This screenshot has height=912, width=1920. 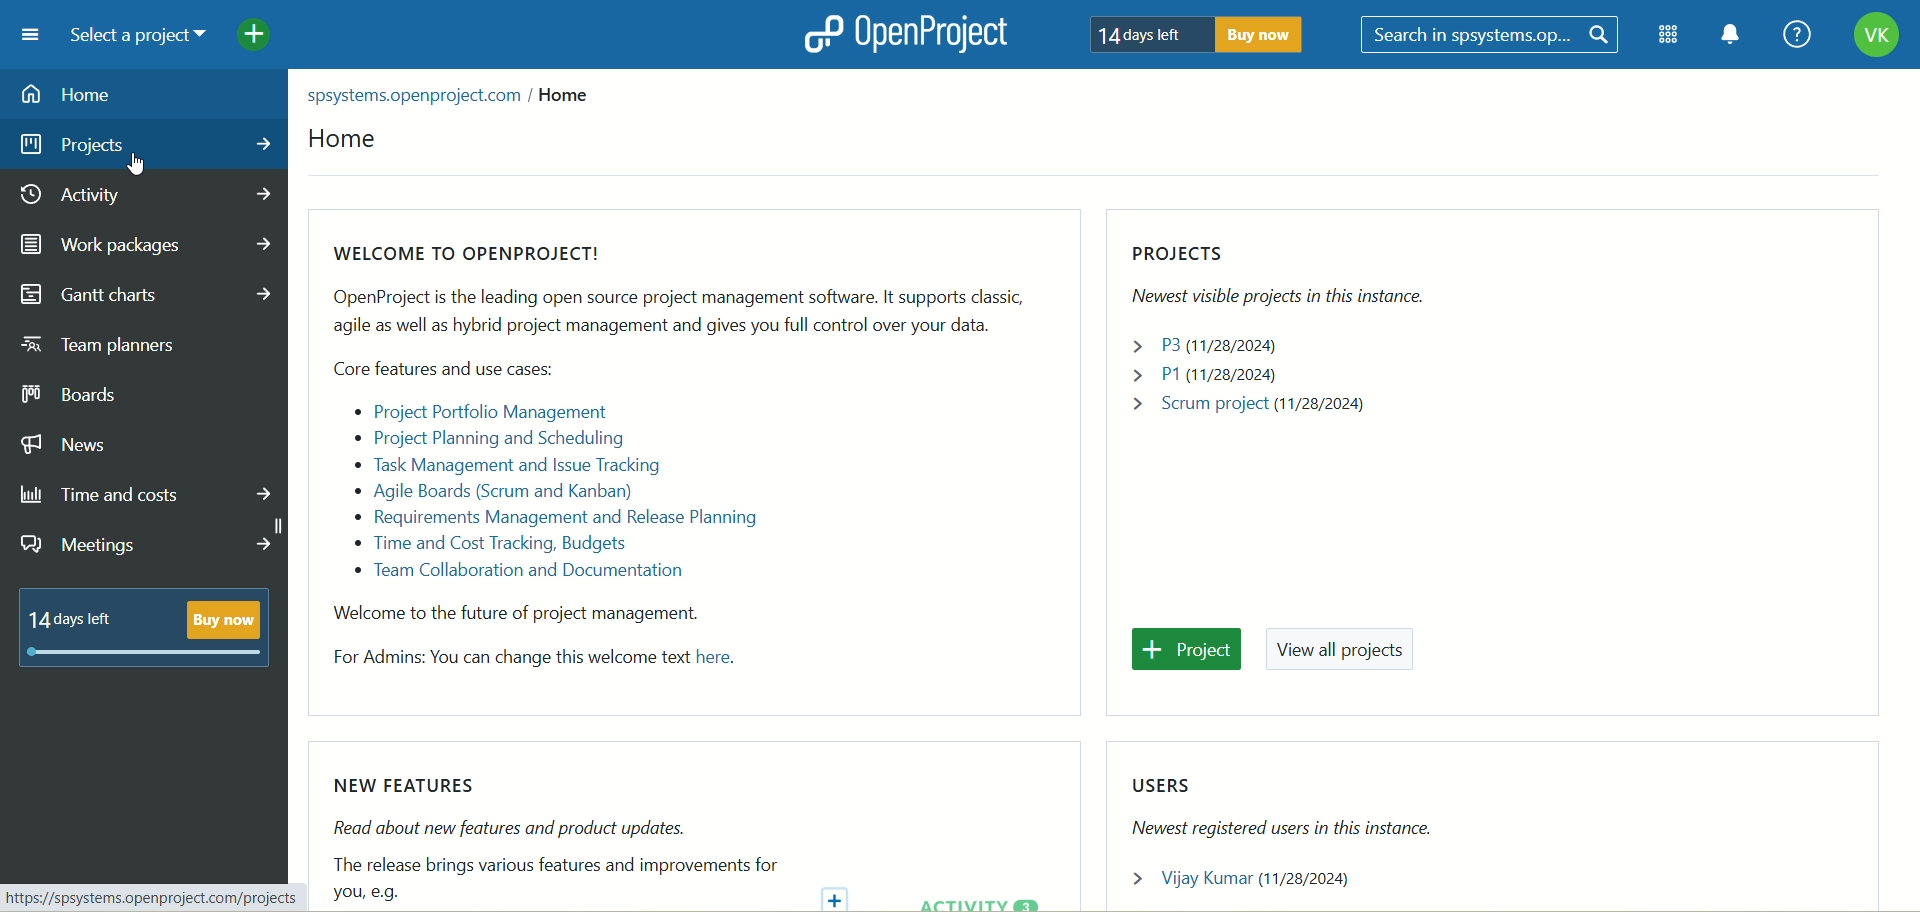 What do you see at coordinates (1349, 653) in the screenshot?
I see `view all projects` at bounding box center [1349, 653].